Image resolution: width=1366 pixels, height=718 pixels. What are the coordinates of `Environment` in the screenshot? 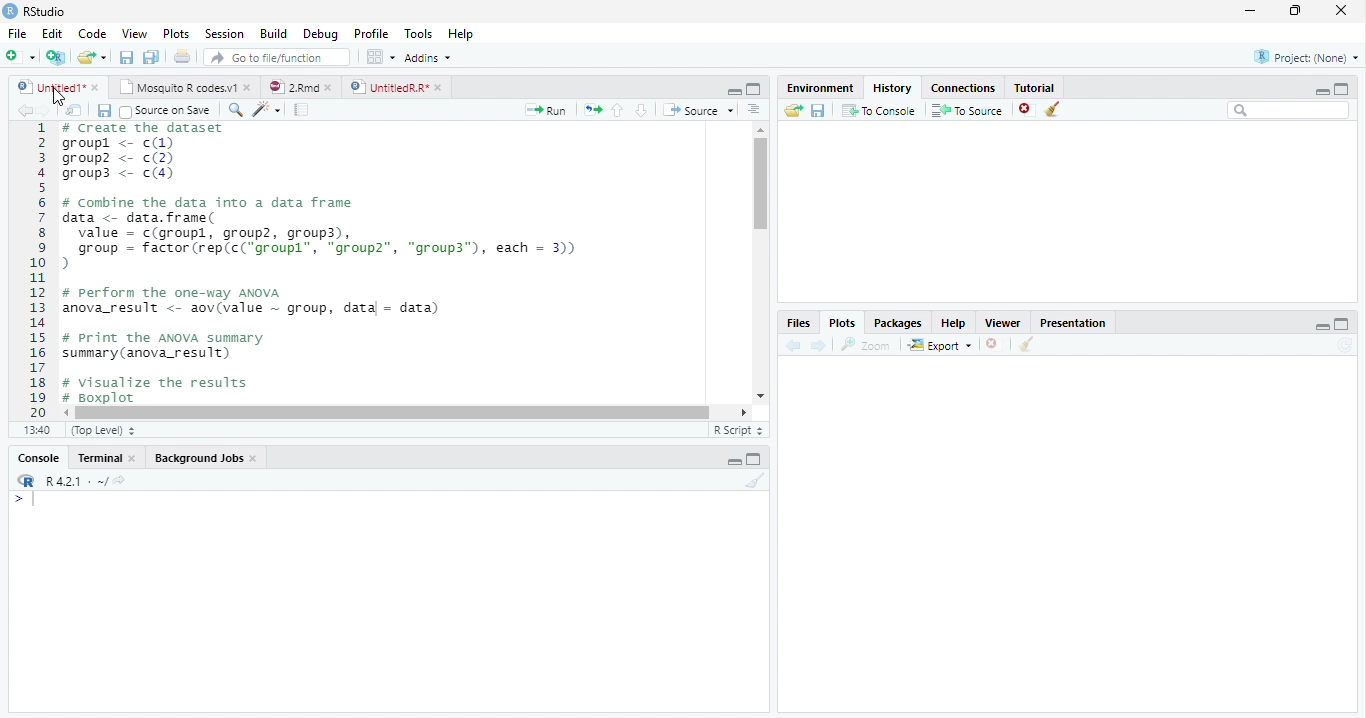 It's located at (820, 88).